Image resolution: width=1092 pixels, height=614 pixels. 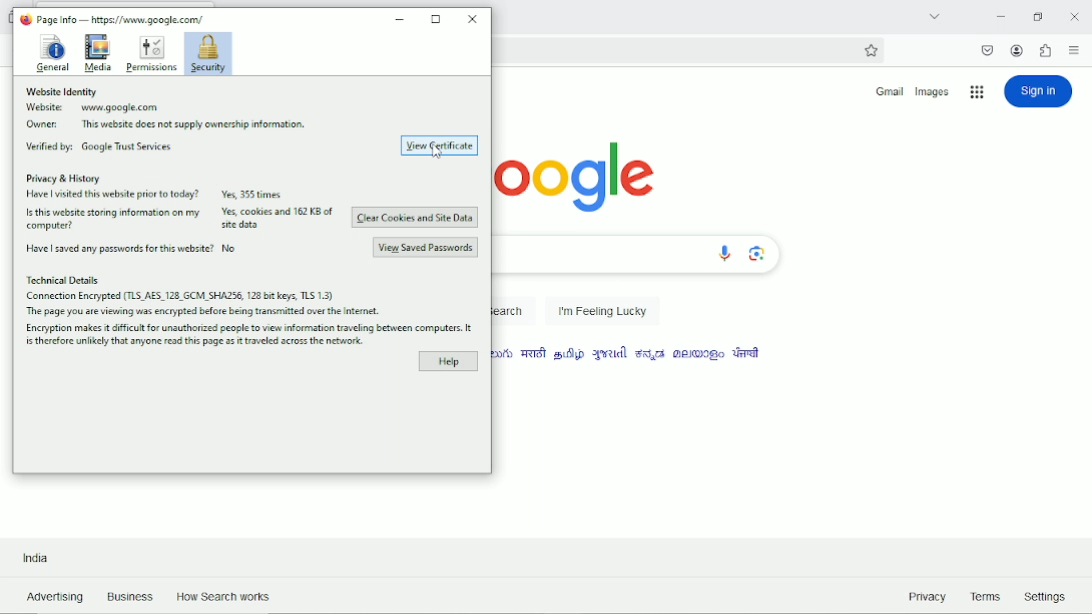 What do you see at coordinates (651, 354) in the screenshot?
I see `language` at bounding box center [651, 354].